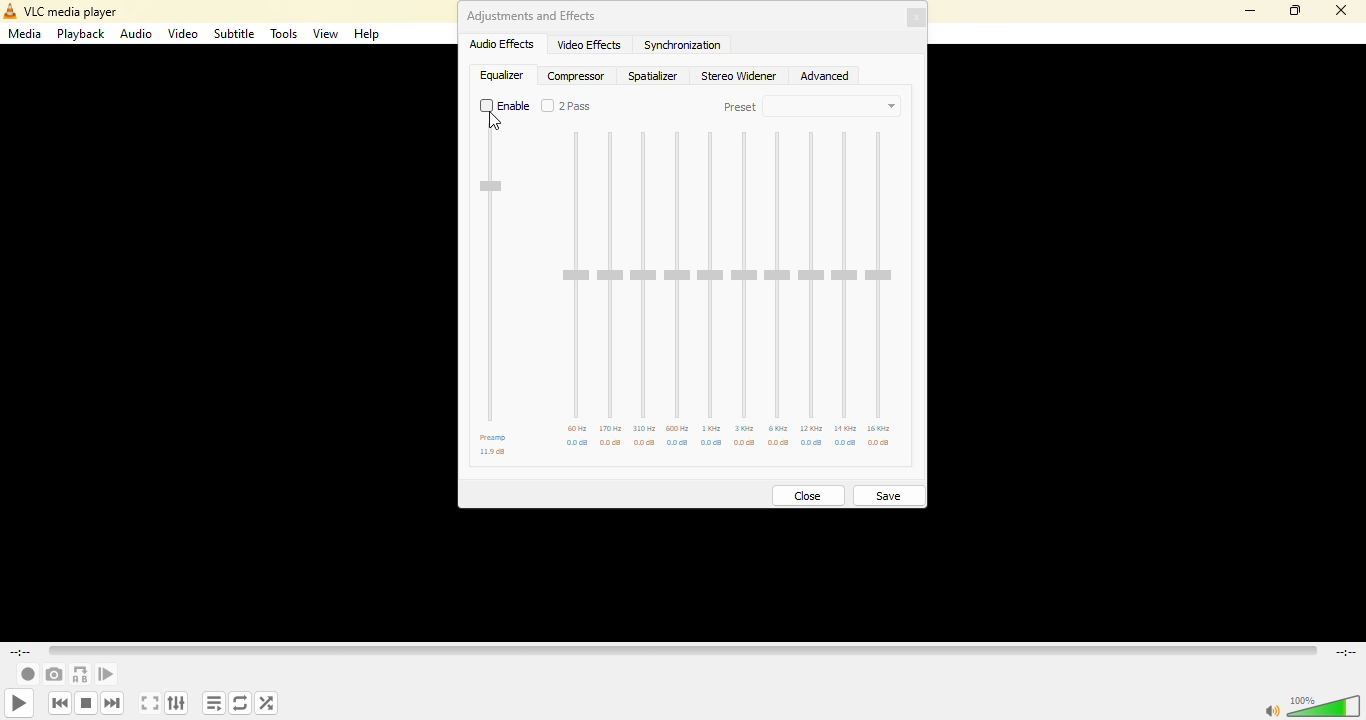 This screenshot has width=1366, height=720. What do you see at coordinates (183, 35) in the screenshot?
I see `video` at bounding box center [183, 35].